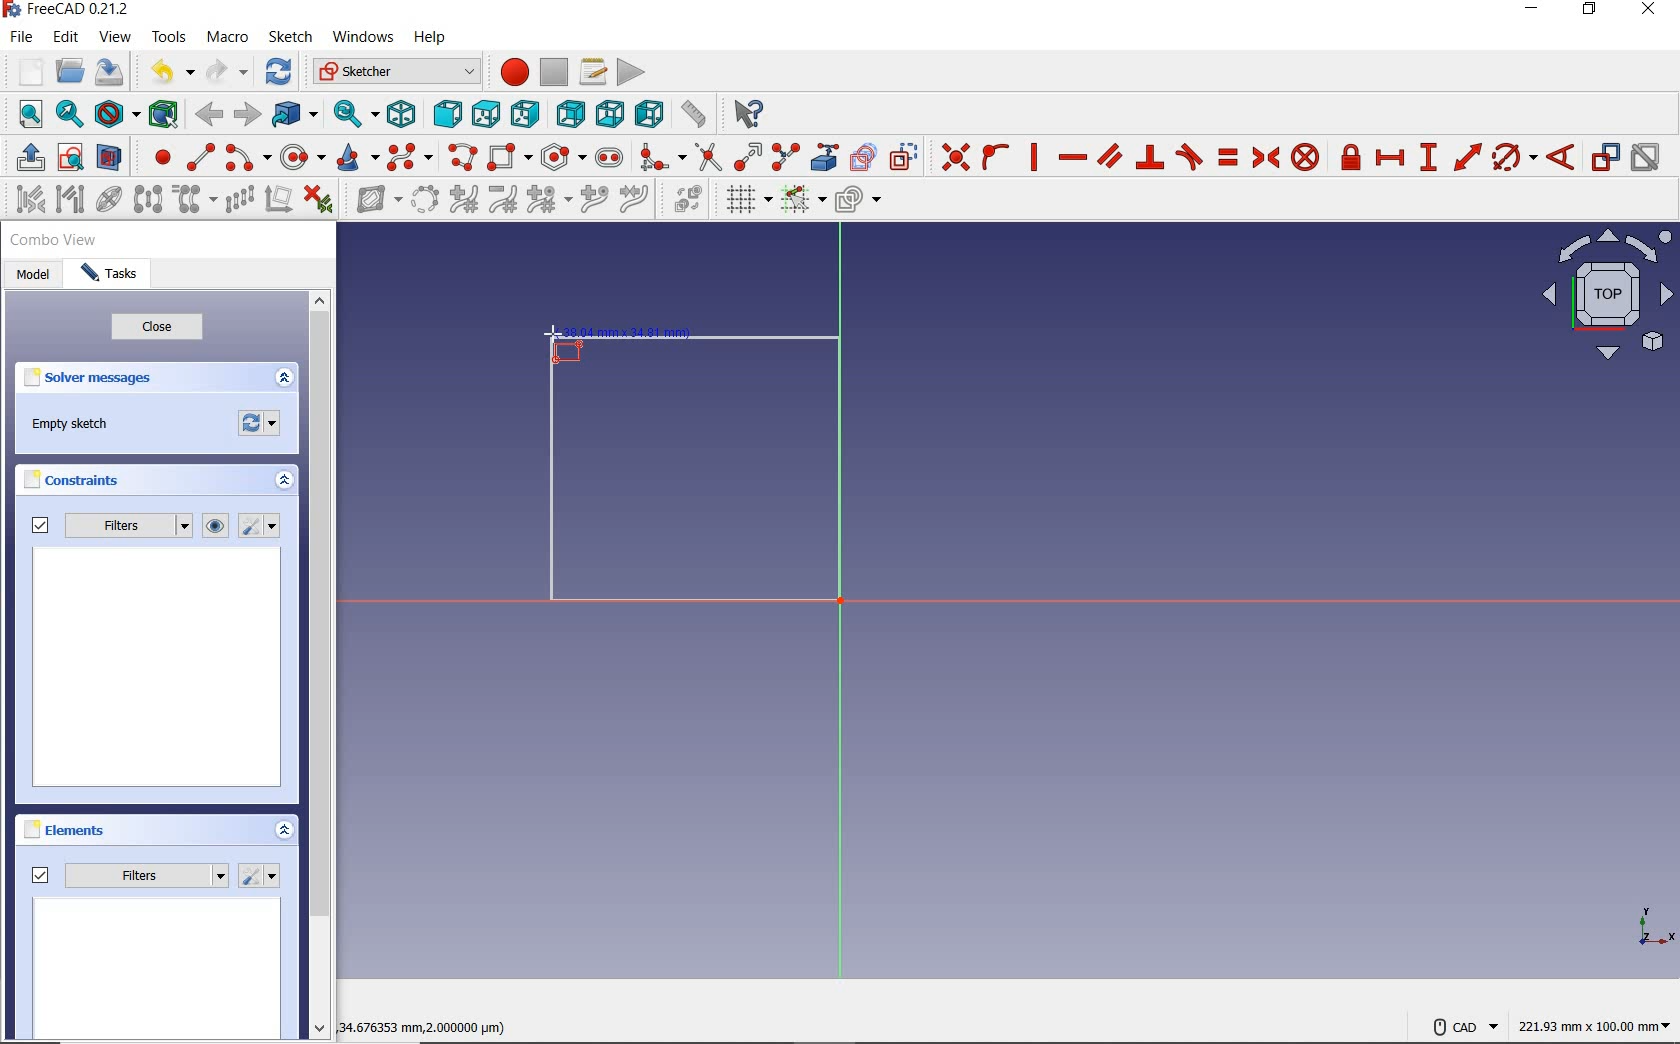  What do you see at coordinates (122, 379) in the screenshot?
I see `solver messages` at bounding box center [122, 379].